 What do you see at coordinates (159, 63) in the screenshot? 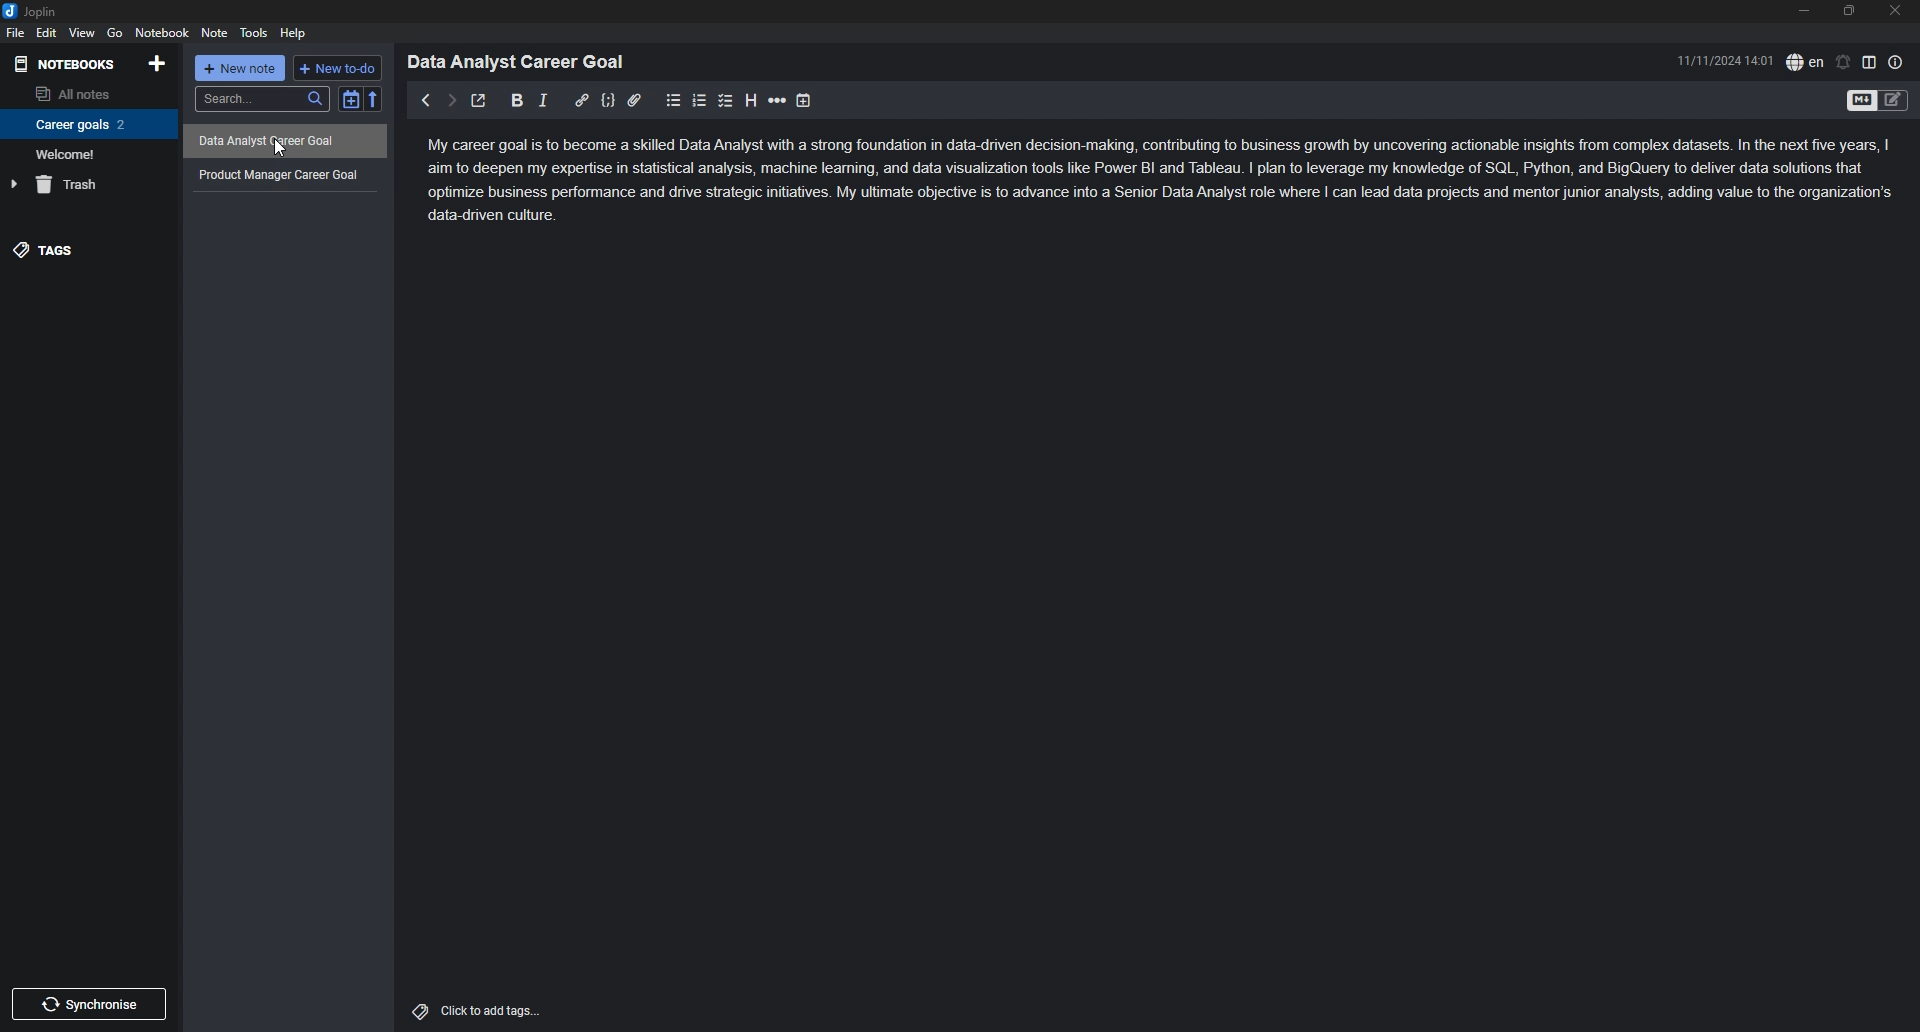
I see `add notebook` at bounding box center [159, 63].